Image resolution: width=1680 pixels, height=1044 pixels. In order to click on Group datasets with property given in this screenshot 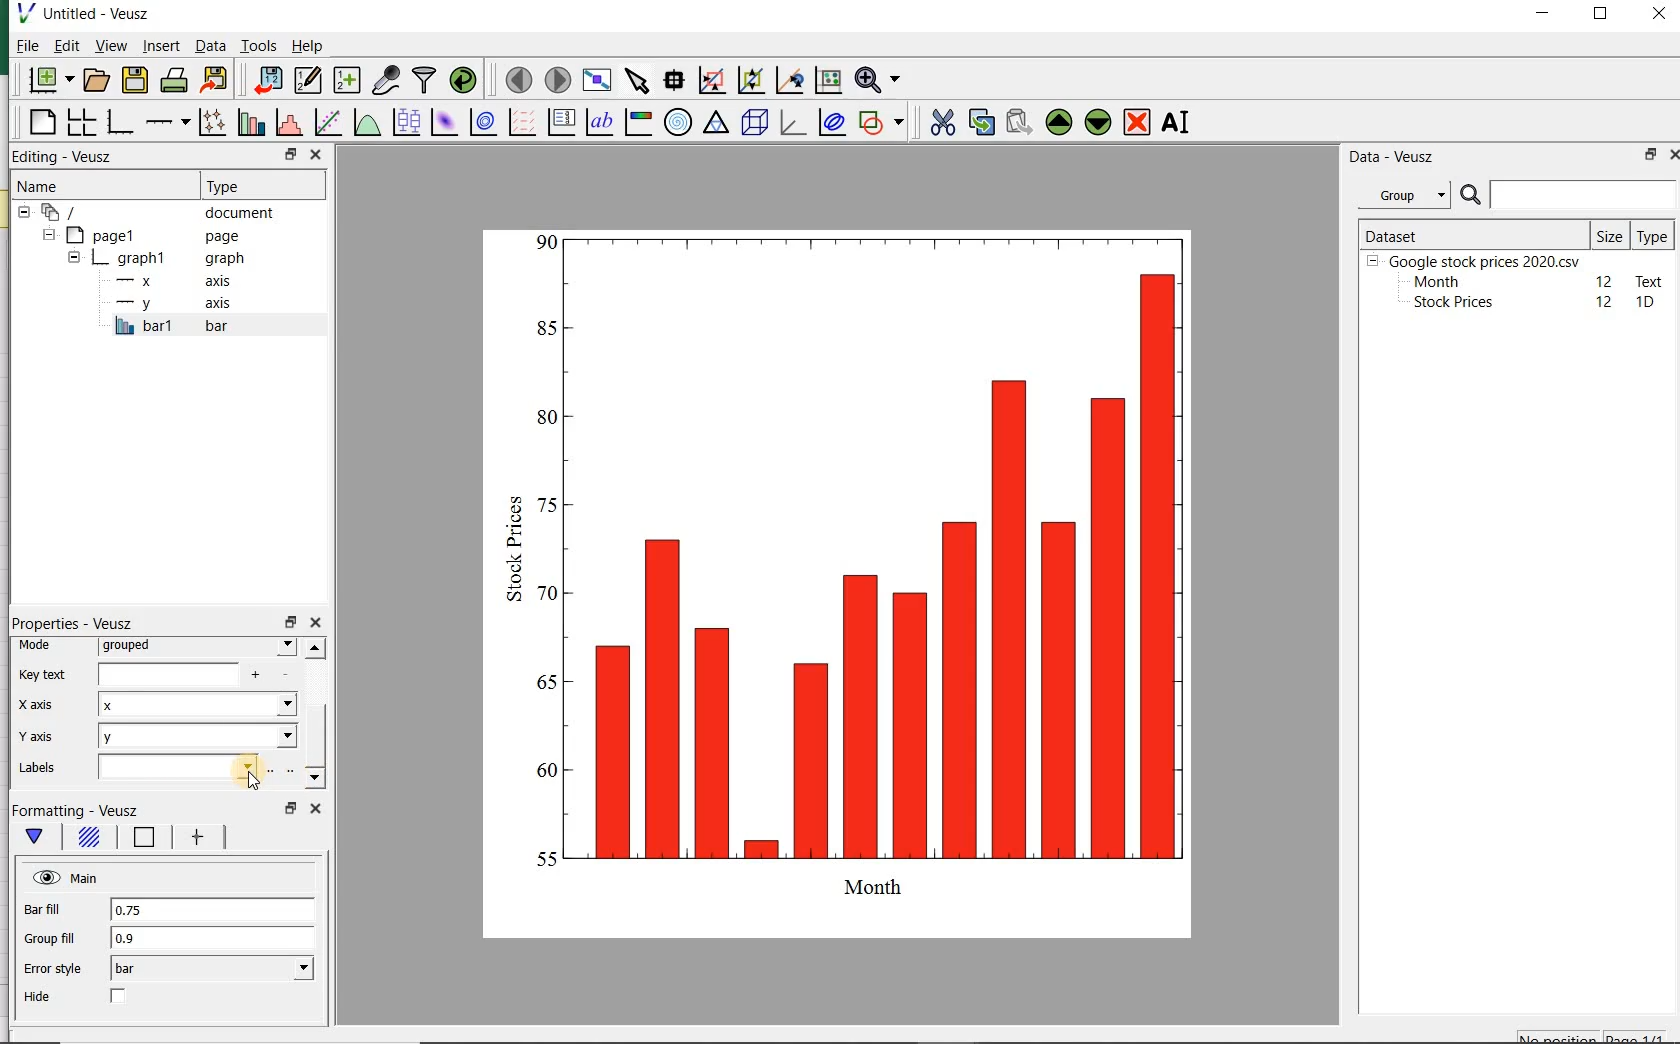, I will do `click(1398, 195)`.